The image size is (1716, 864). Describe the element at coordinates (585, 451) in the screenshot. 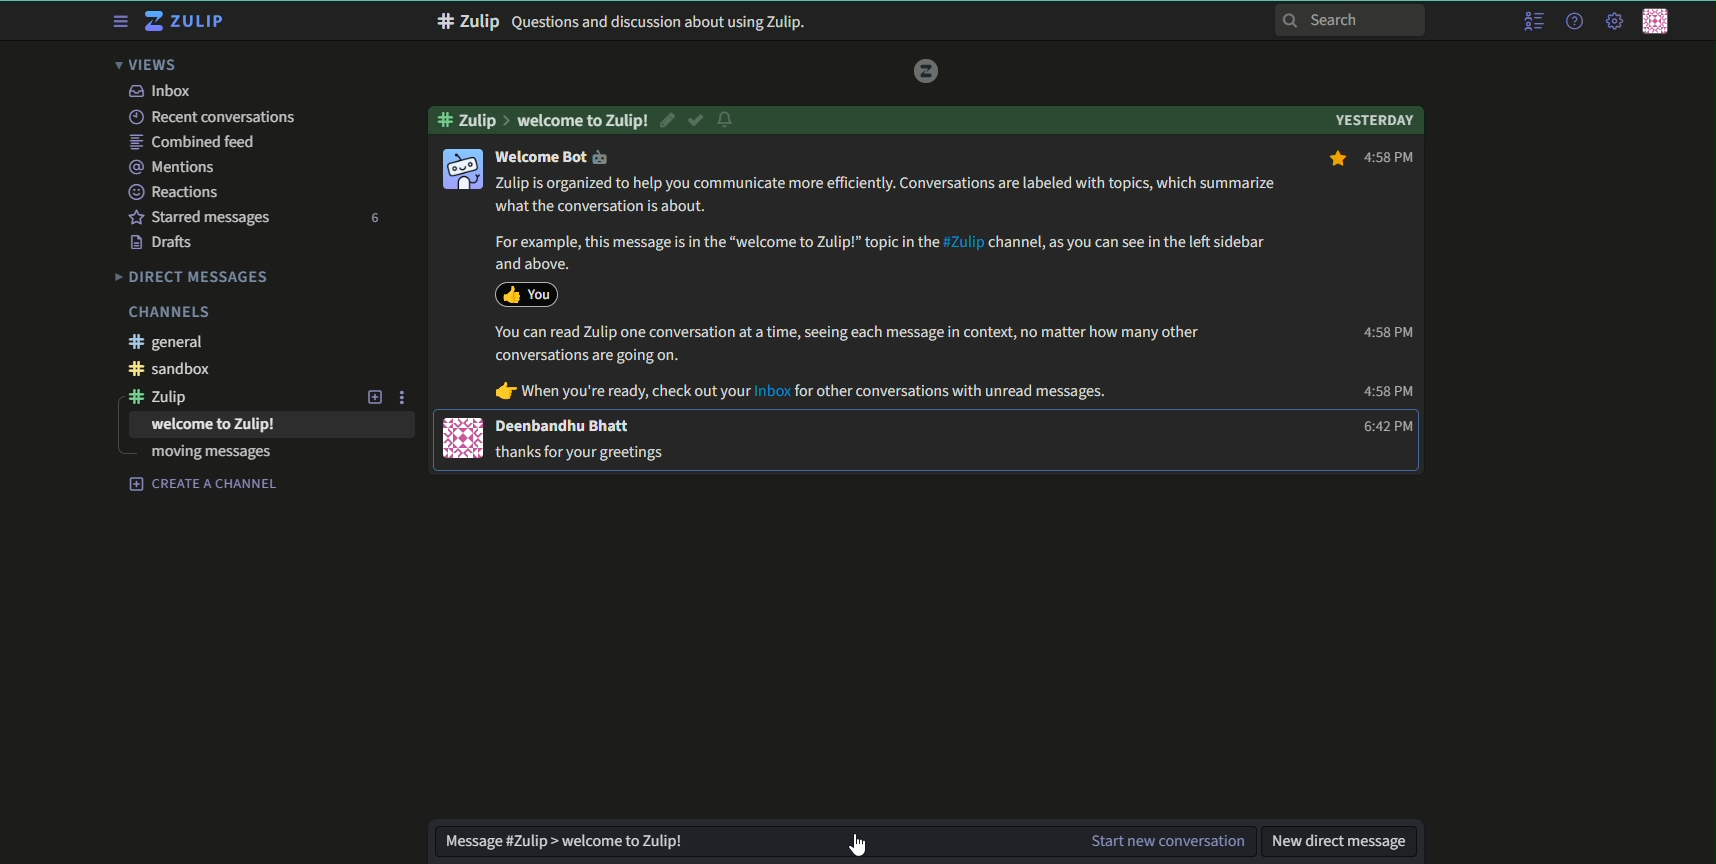

I see `thanks for your greetings` at that location.